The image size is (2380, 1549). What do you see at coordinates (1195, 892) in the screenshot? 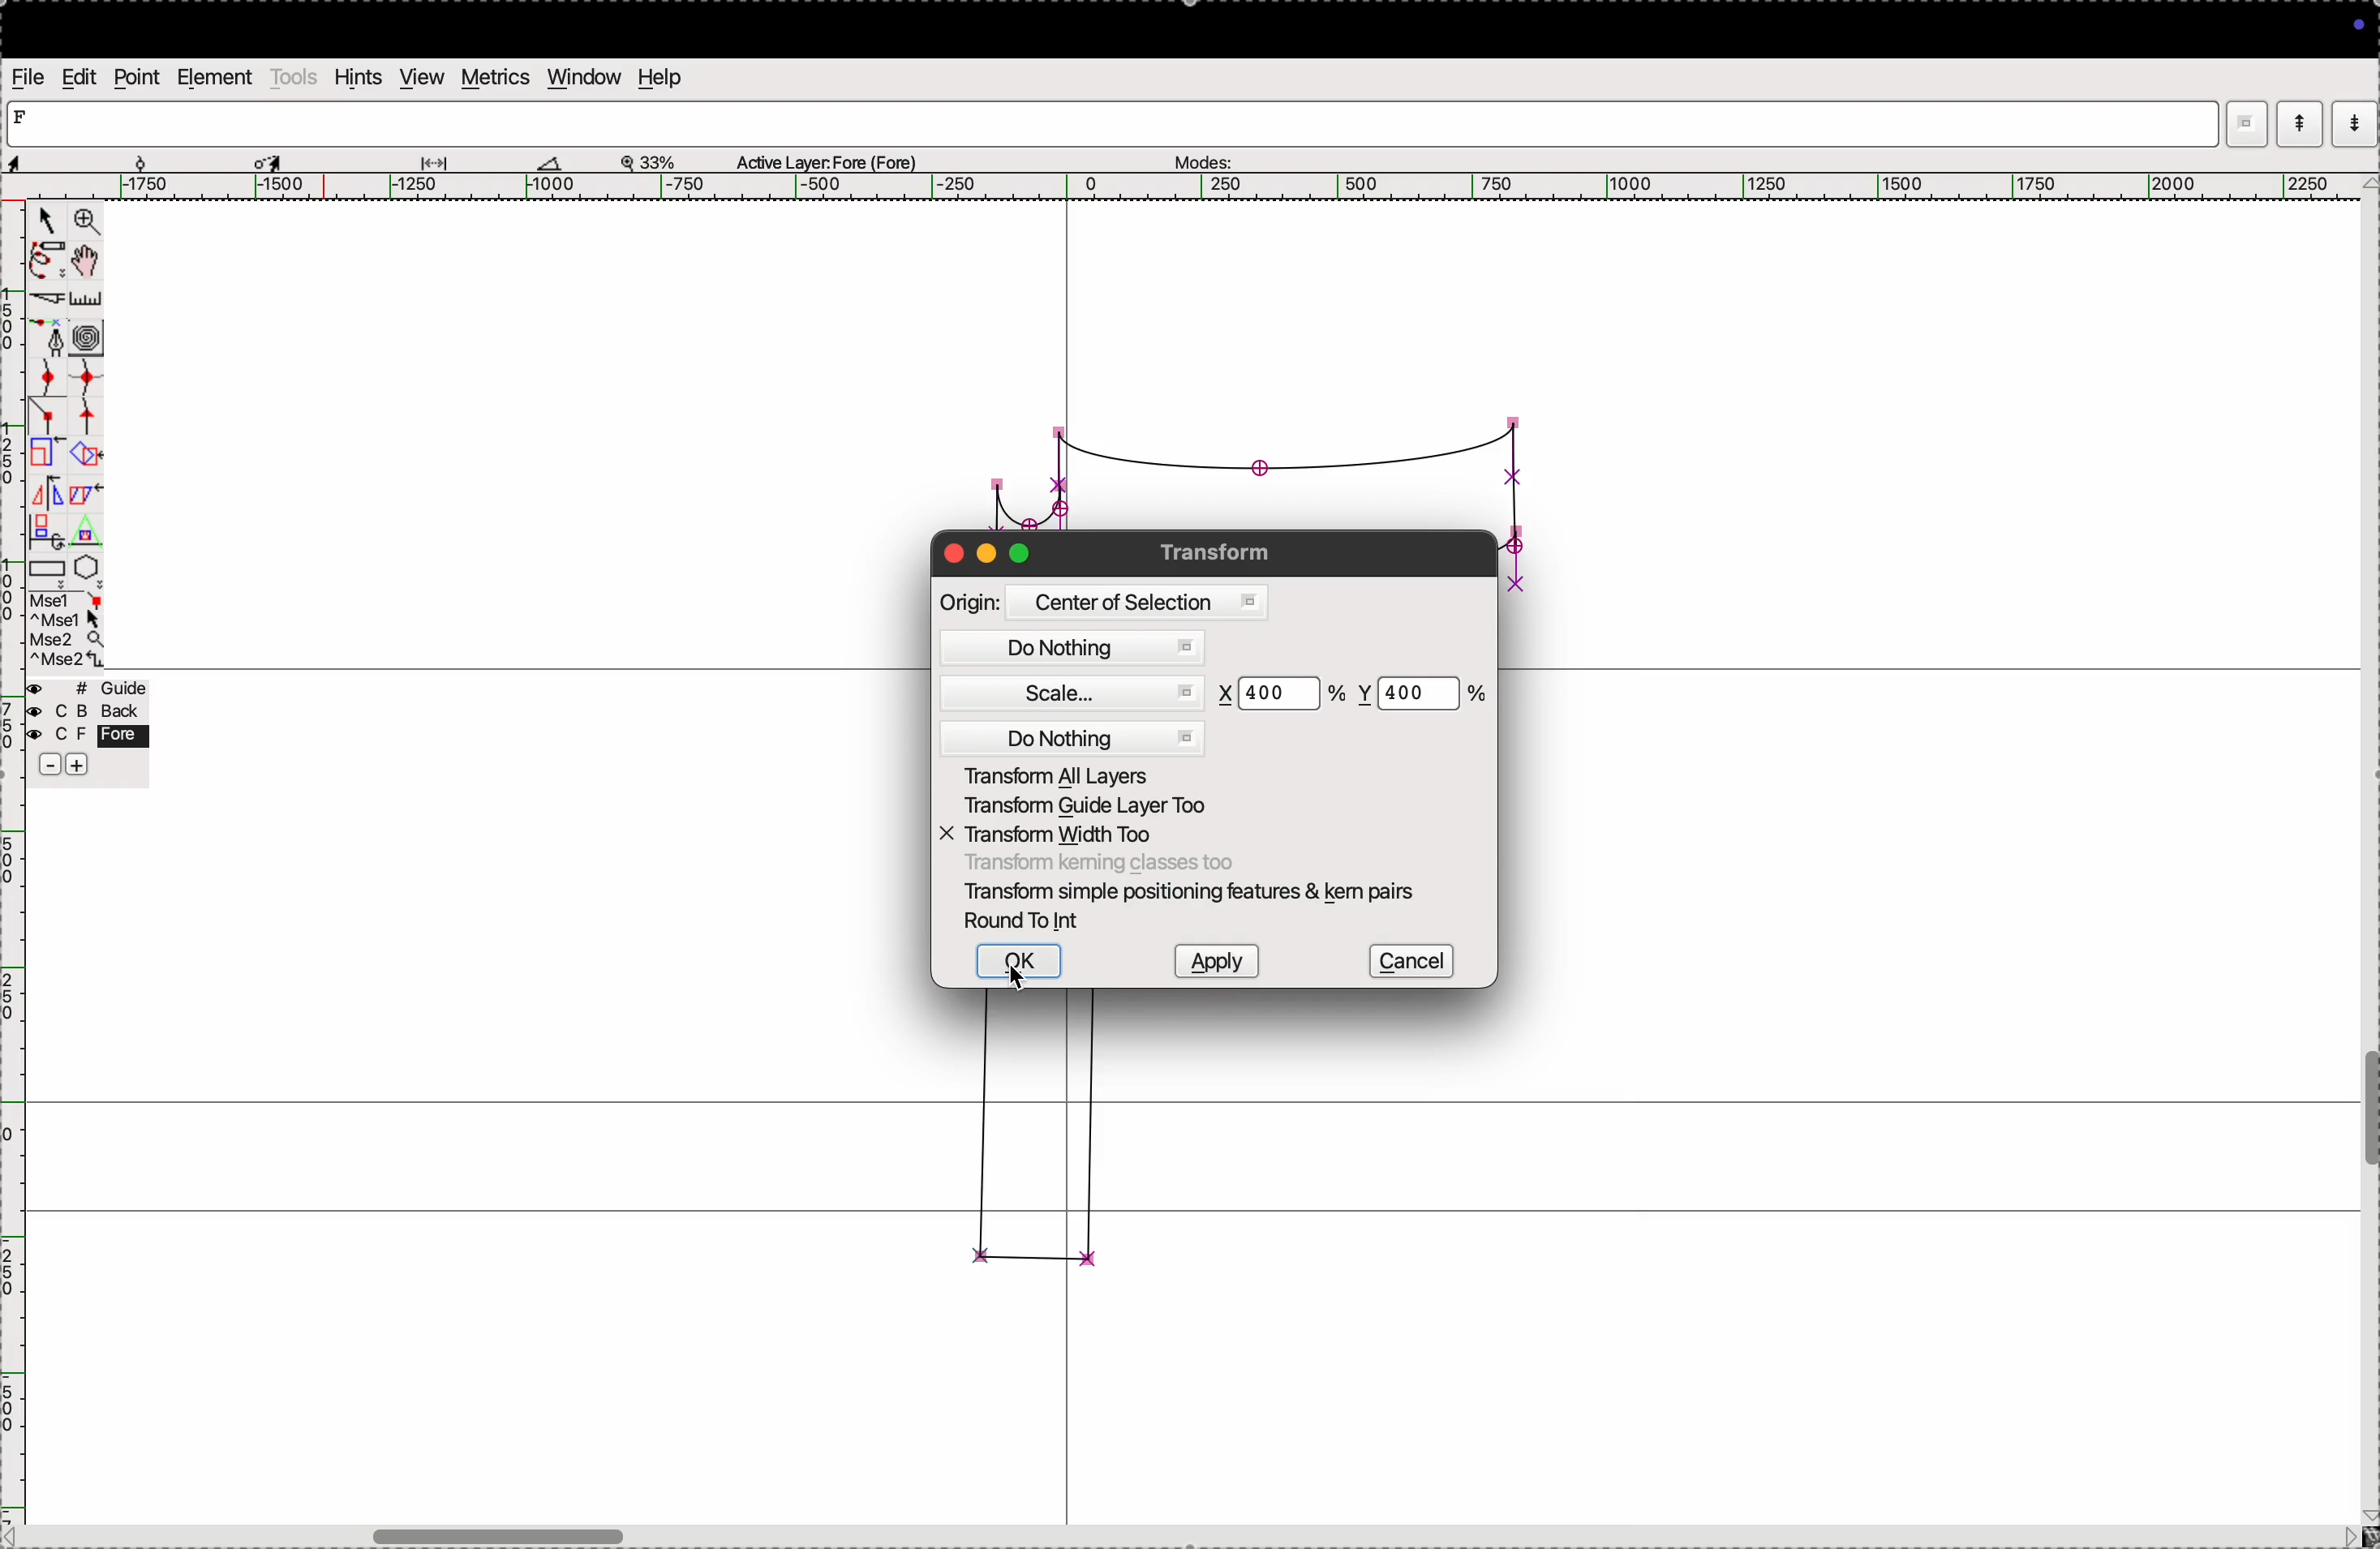
I see `transform smple postioning features ` at bounding box center [1195, 892].